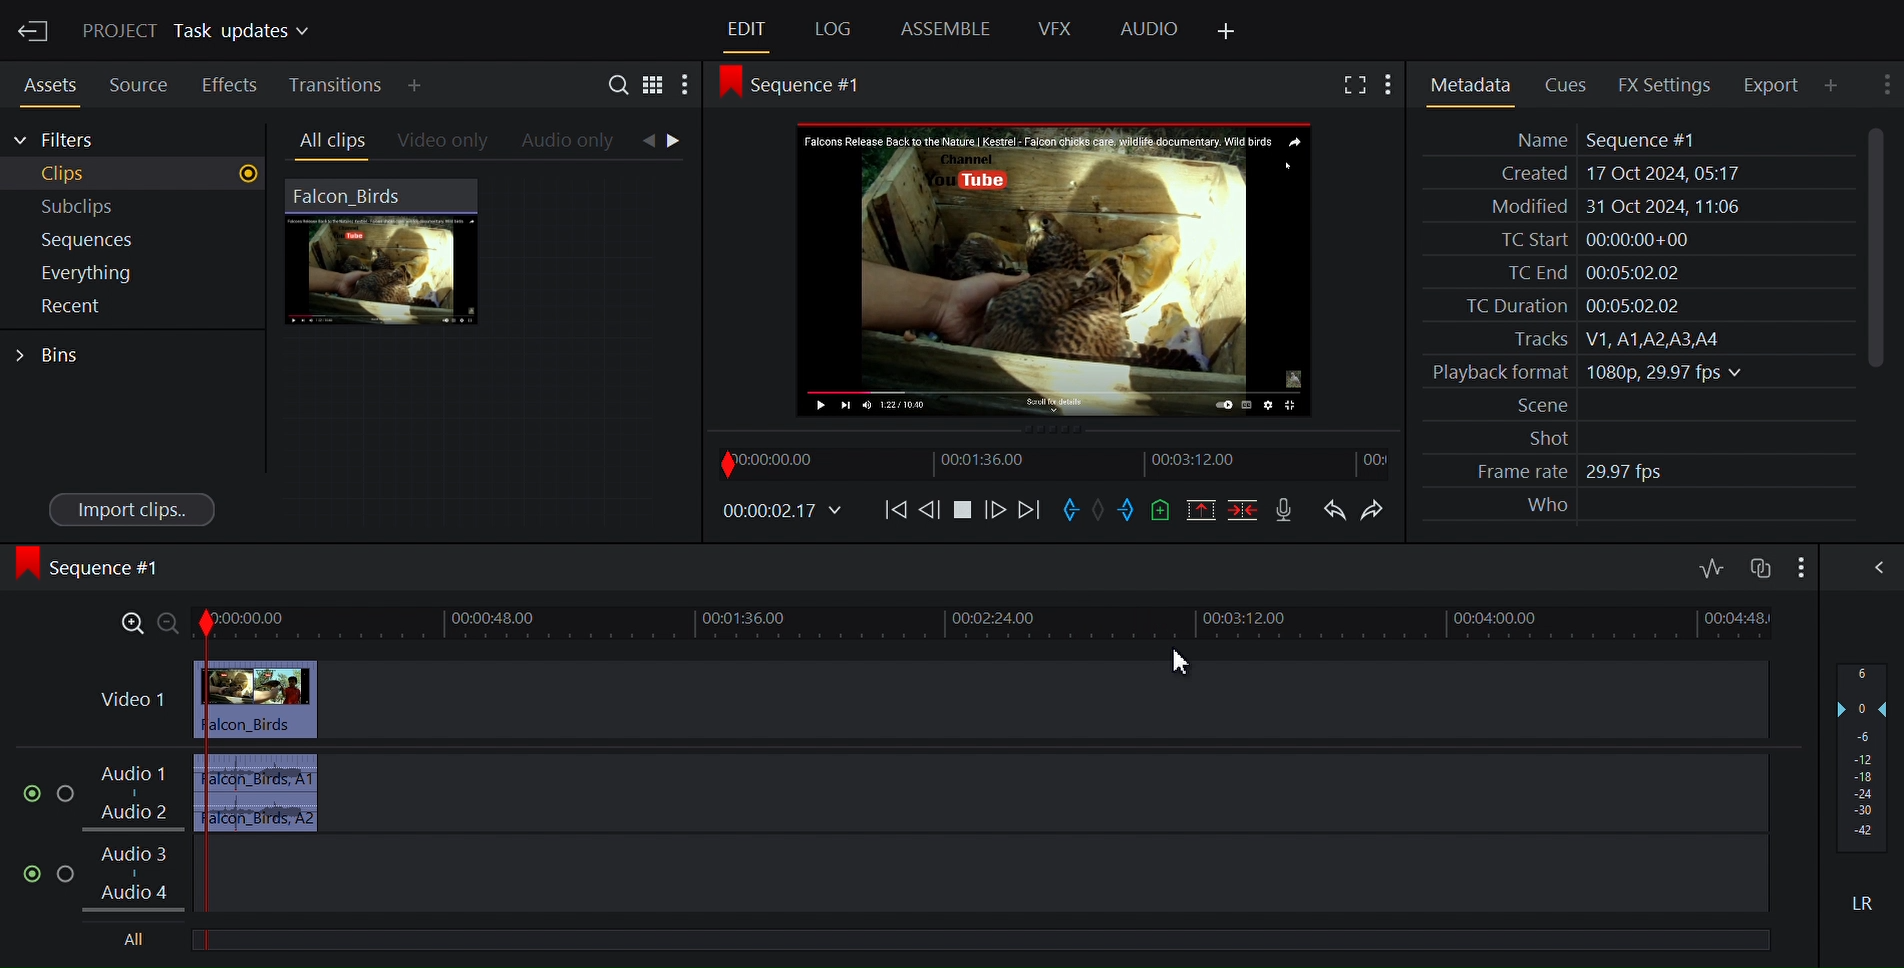 Image resolution: width=1904 pixels, height=968 pixels. What do you see at coordinates (1583, 273) in the screenshot?
I see `TC End  00:05:02.02` at bounding box center [1583, 273].